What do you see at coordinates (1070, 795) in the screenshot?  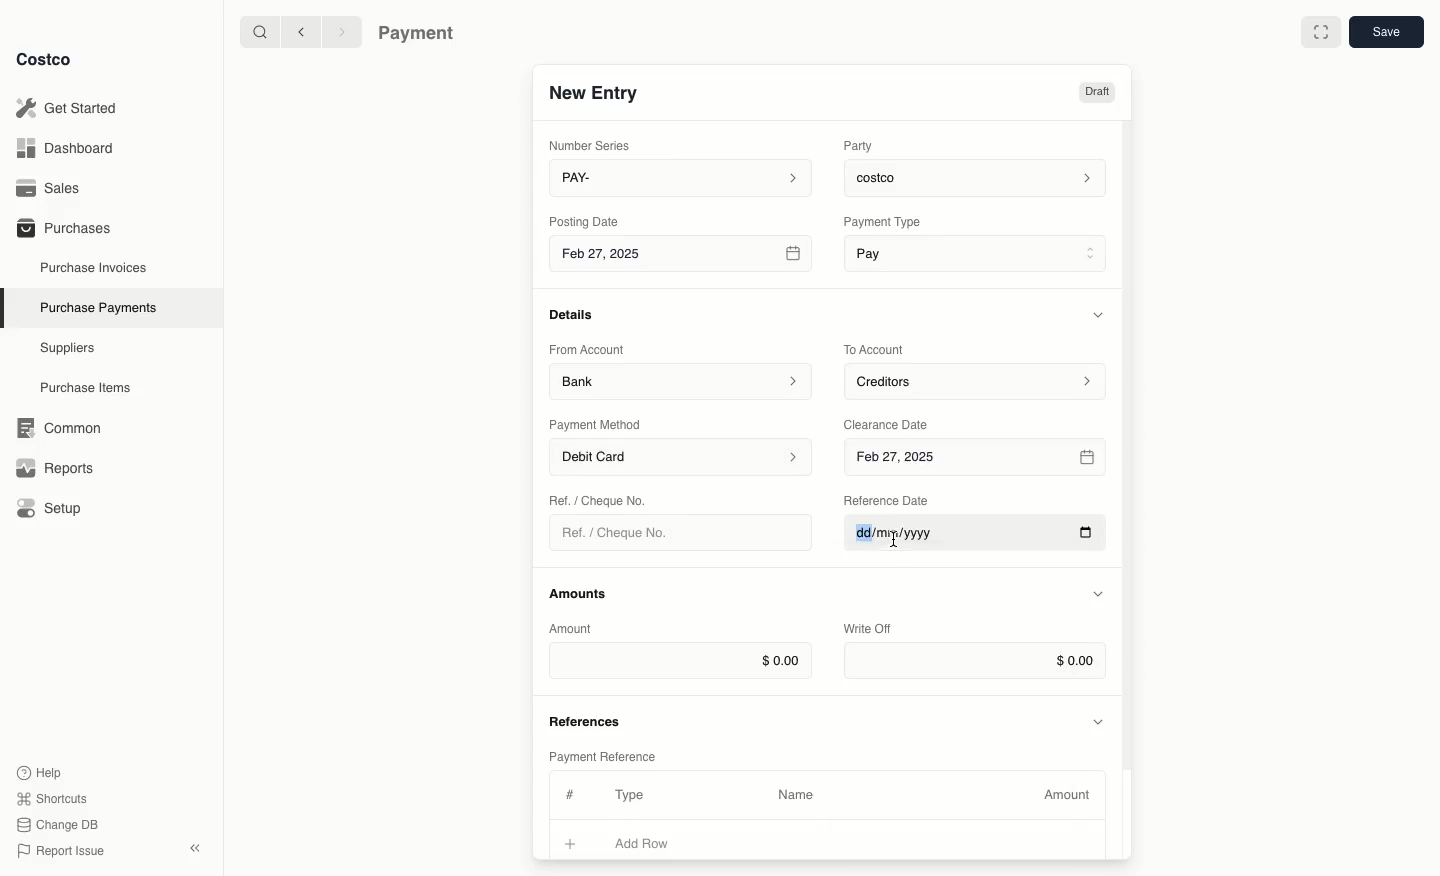 I see `Amount` at bounding box center [1070, 795].